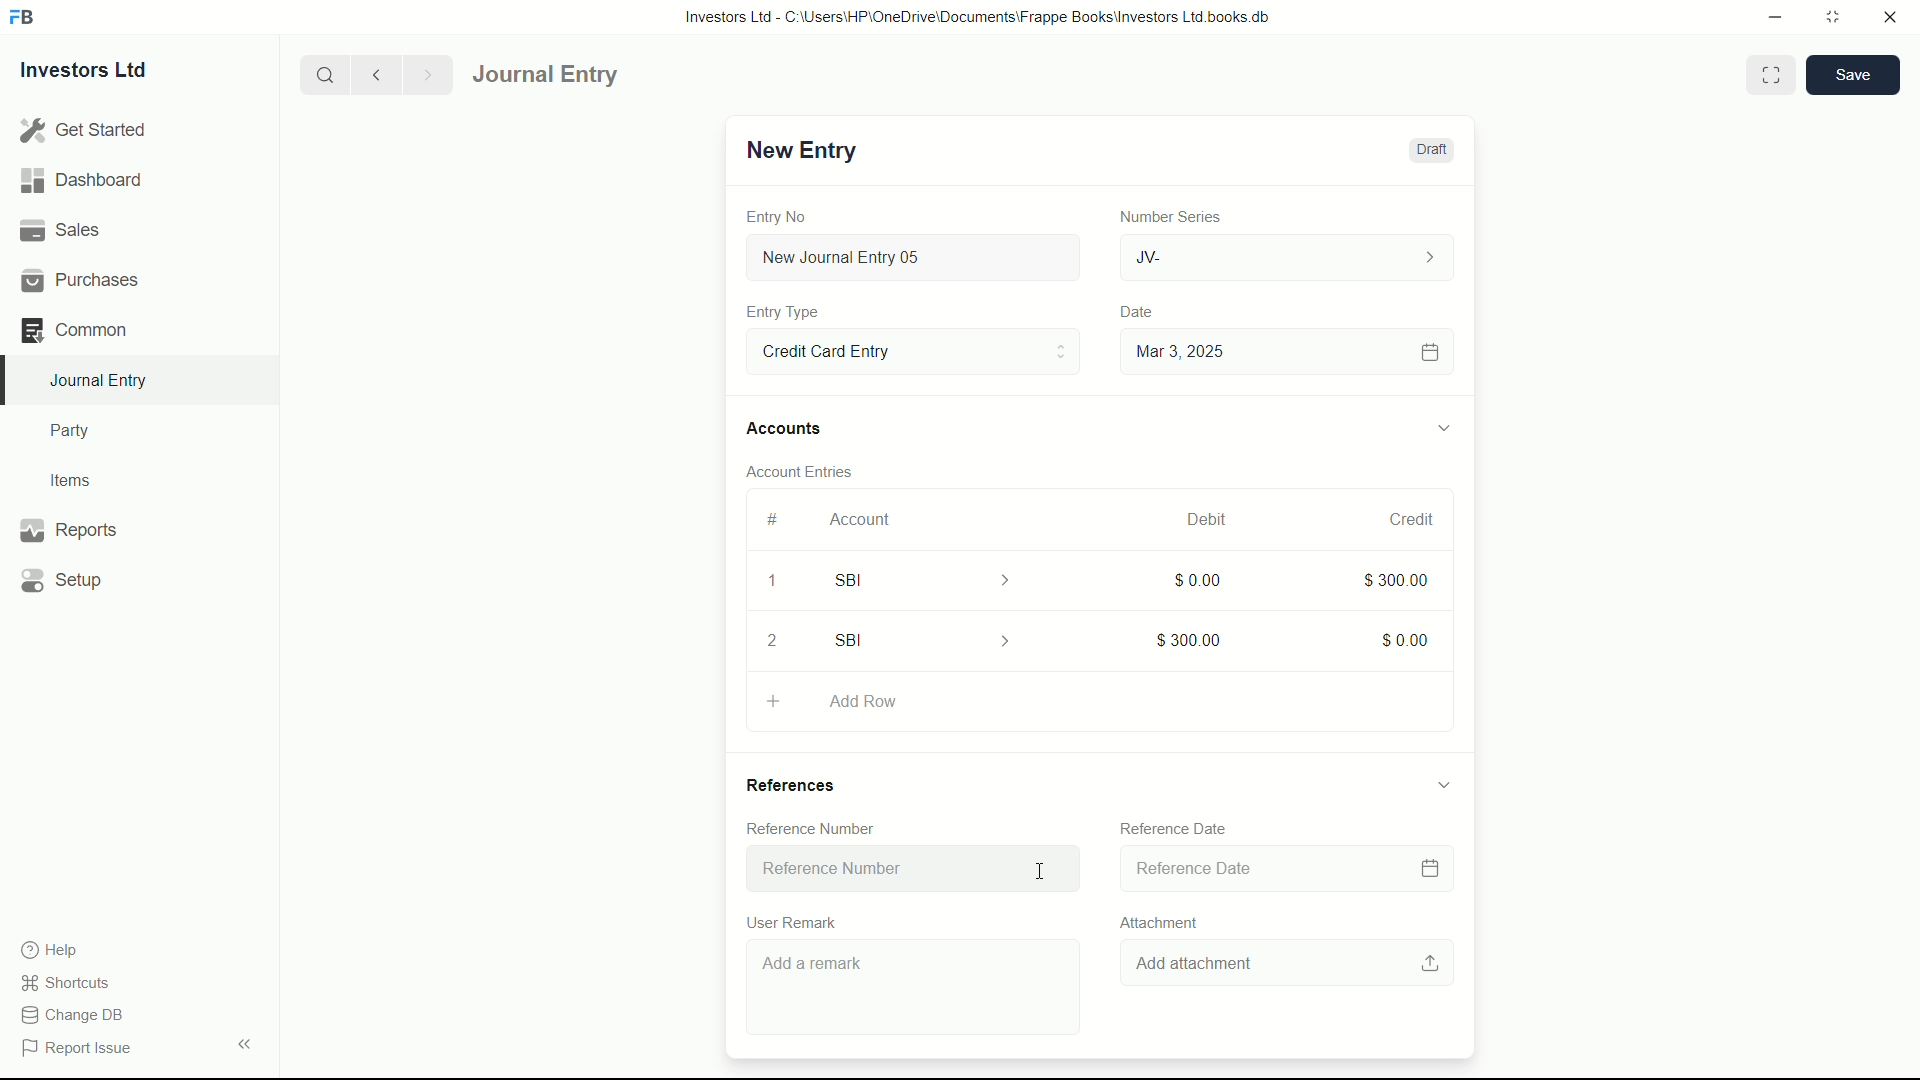 The height and width of the screenshot is (1080, 1920). What do you see at coordinates (1284, 351) in the screenshot?
I see `Mar 3, 2025` at bounding box center [1284, 351].